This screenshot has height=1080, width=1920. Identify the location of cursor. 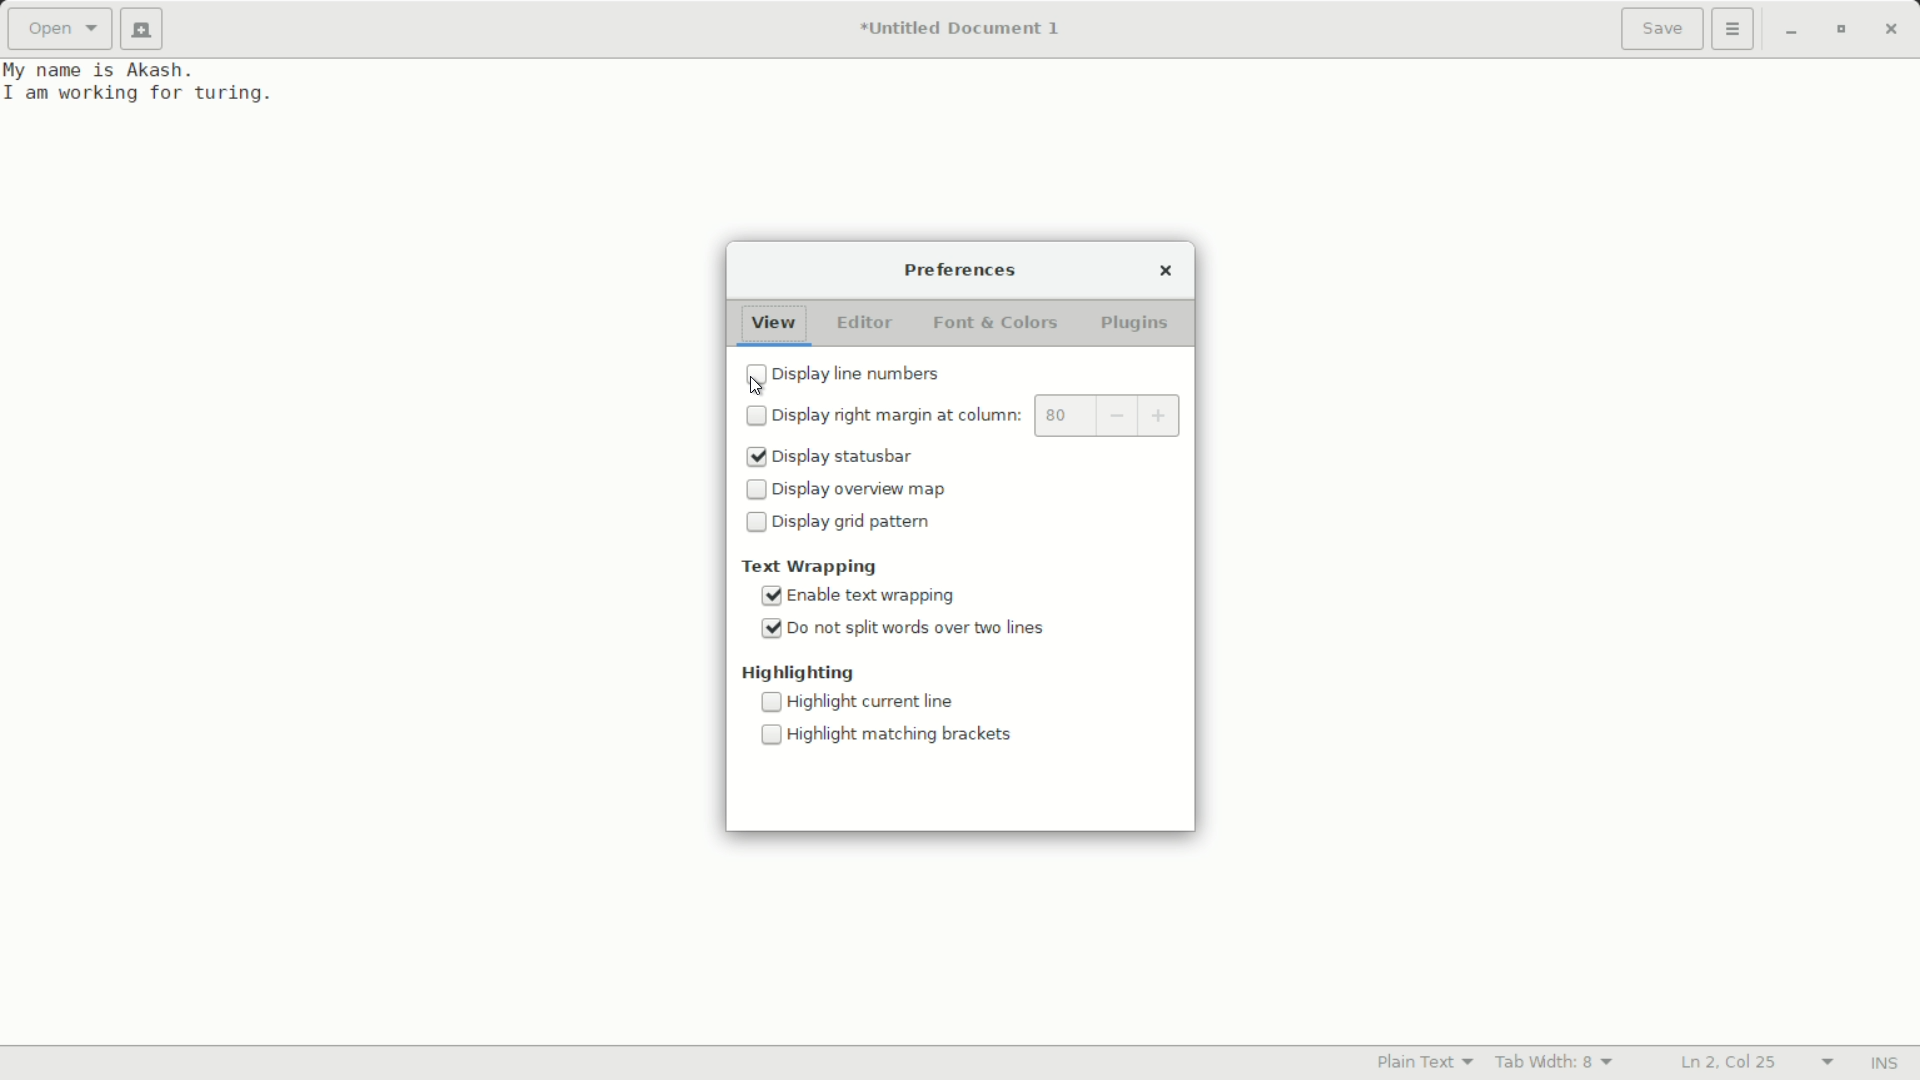
(756, 387).